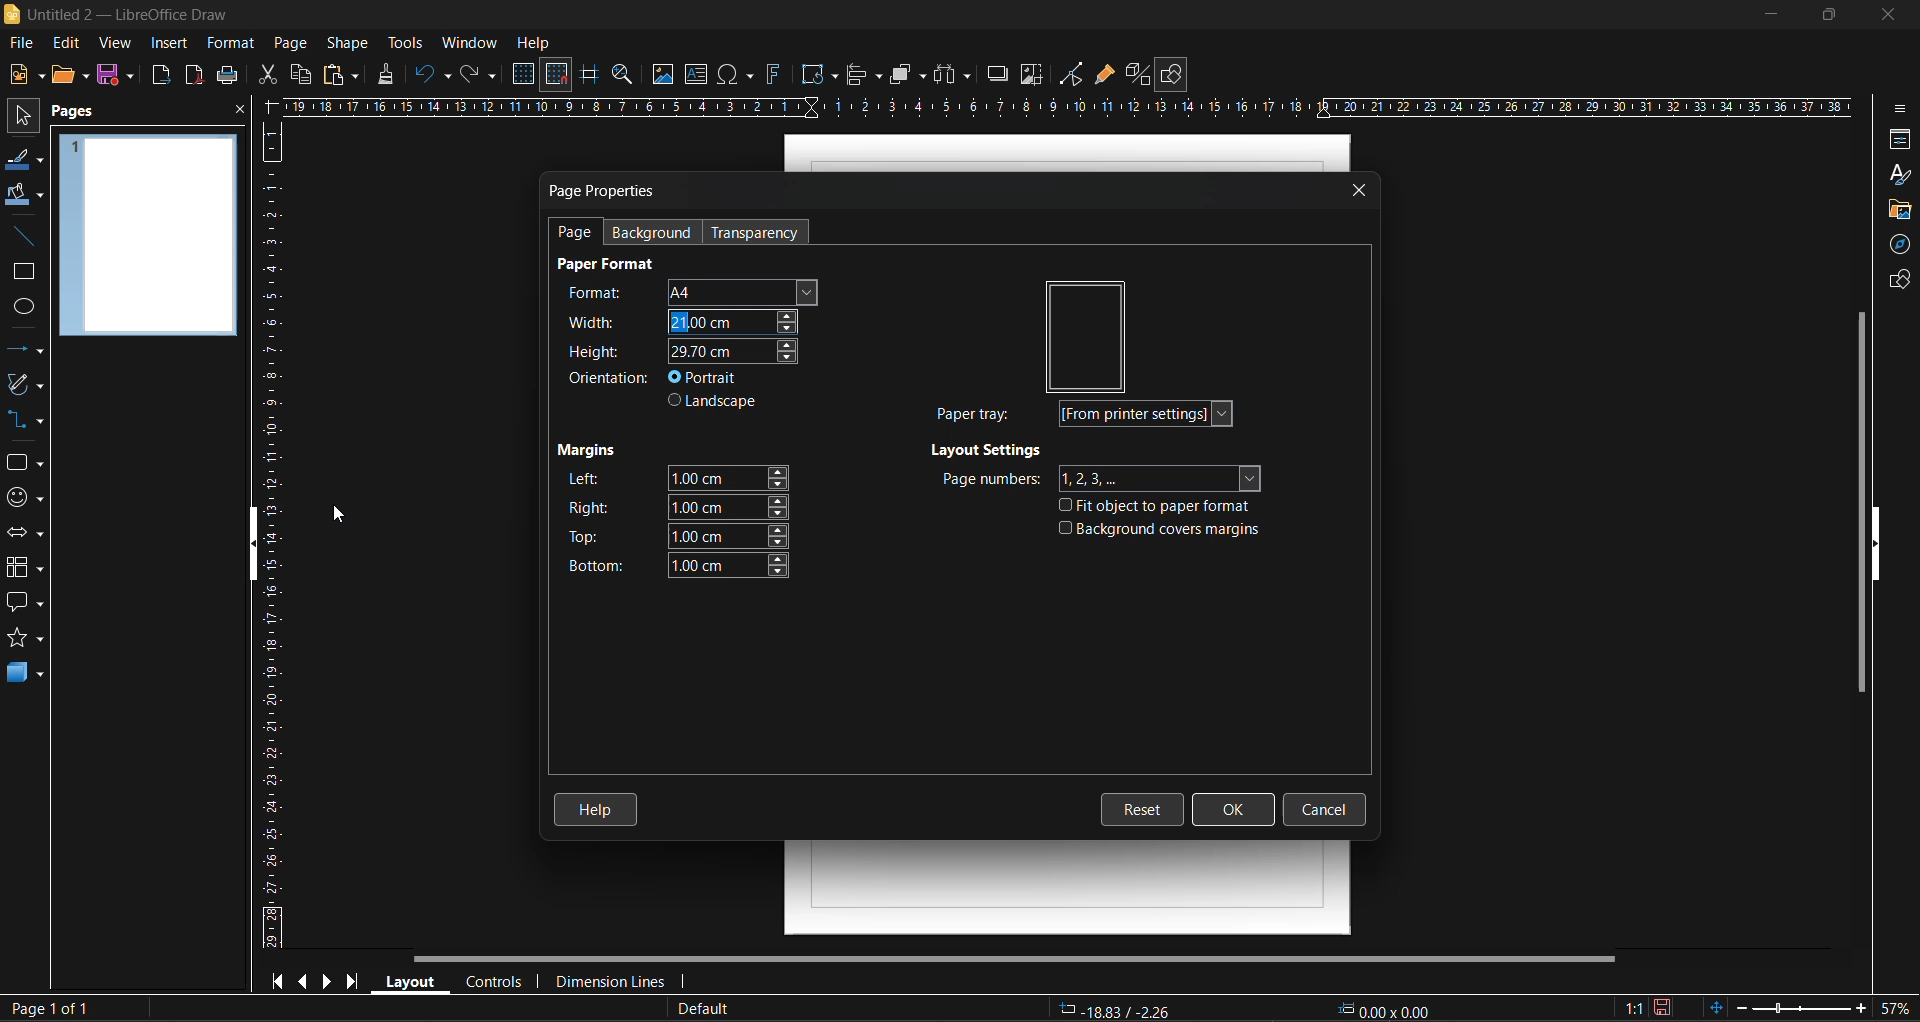 Image resolution: width=1920 pixels, height=1022 pixels. I want to click on cursor, so click(343, 516).